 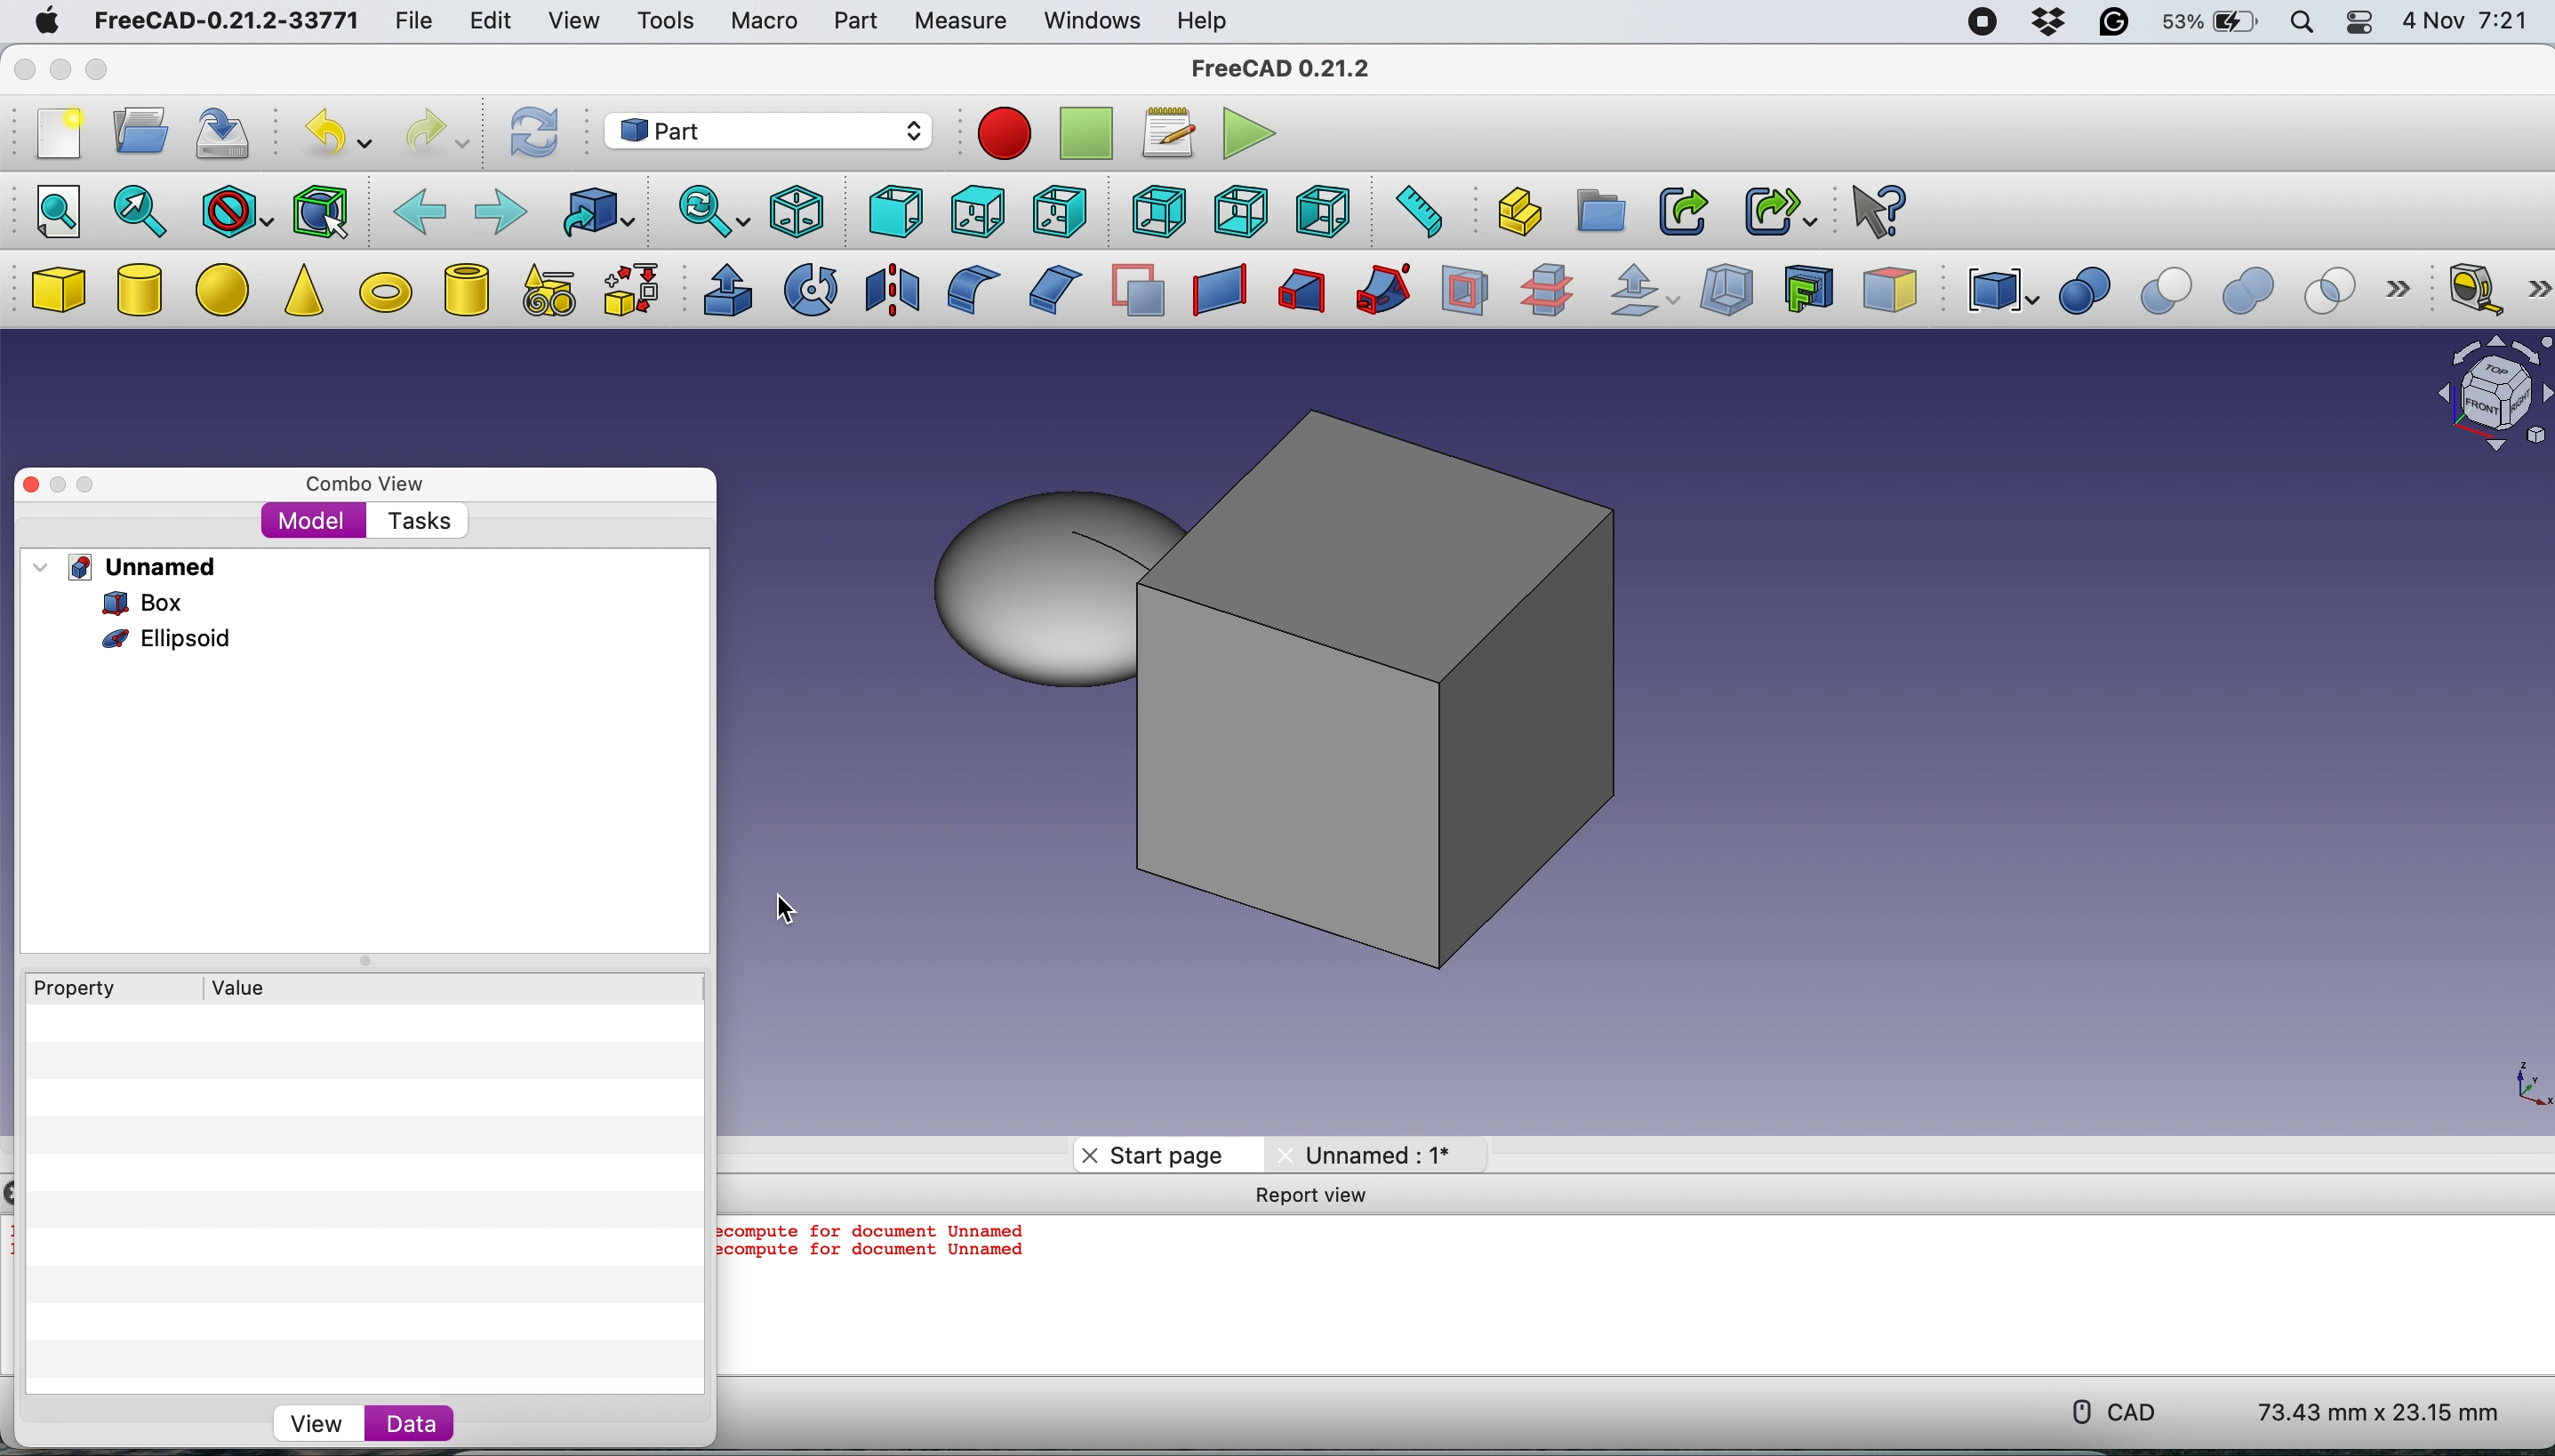 I want to click on view, so click(x=323, y=1422).